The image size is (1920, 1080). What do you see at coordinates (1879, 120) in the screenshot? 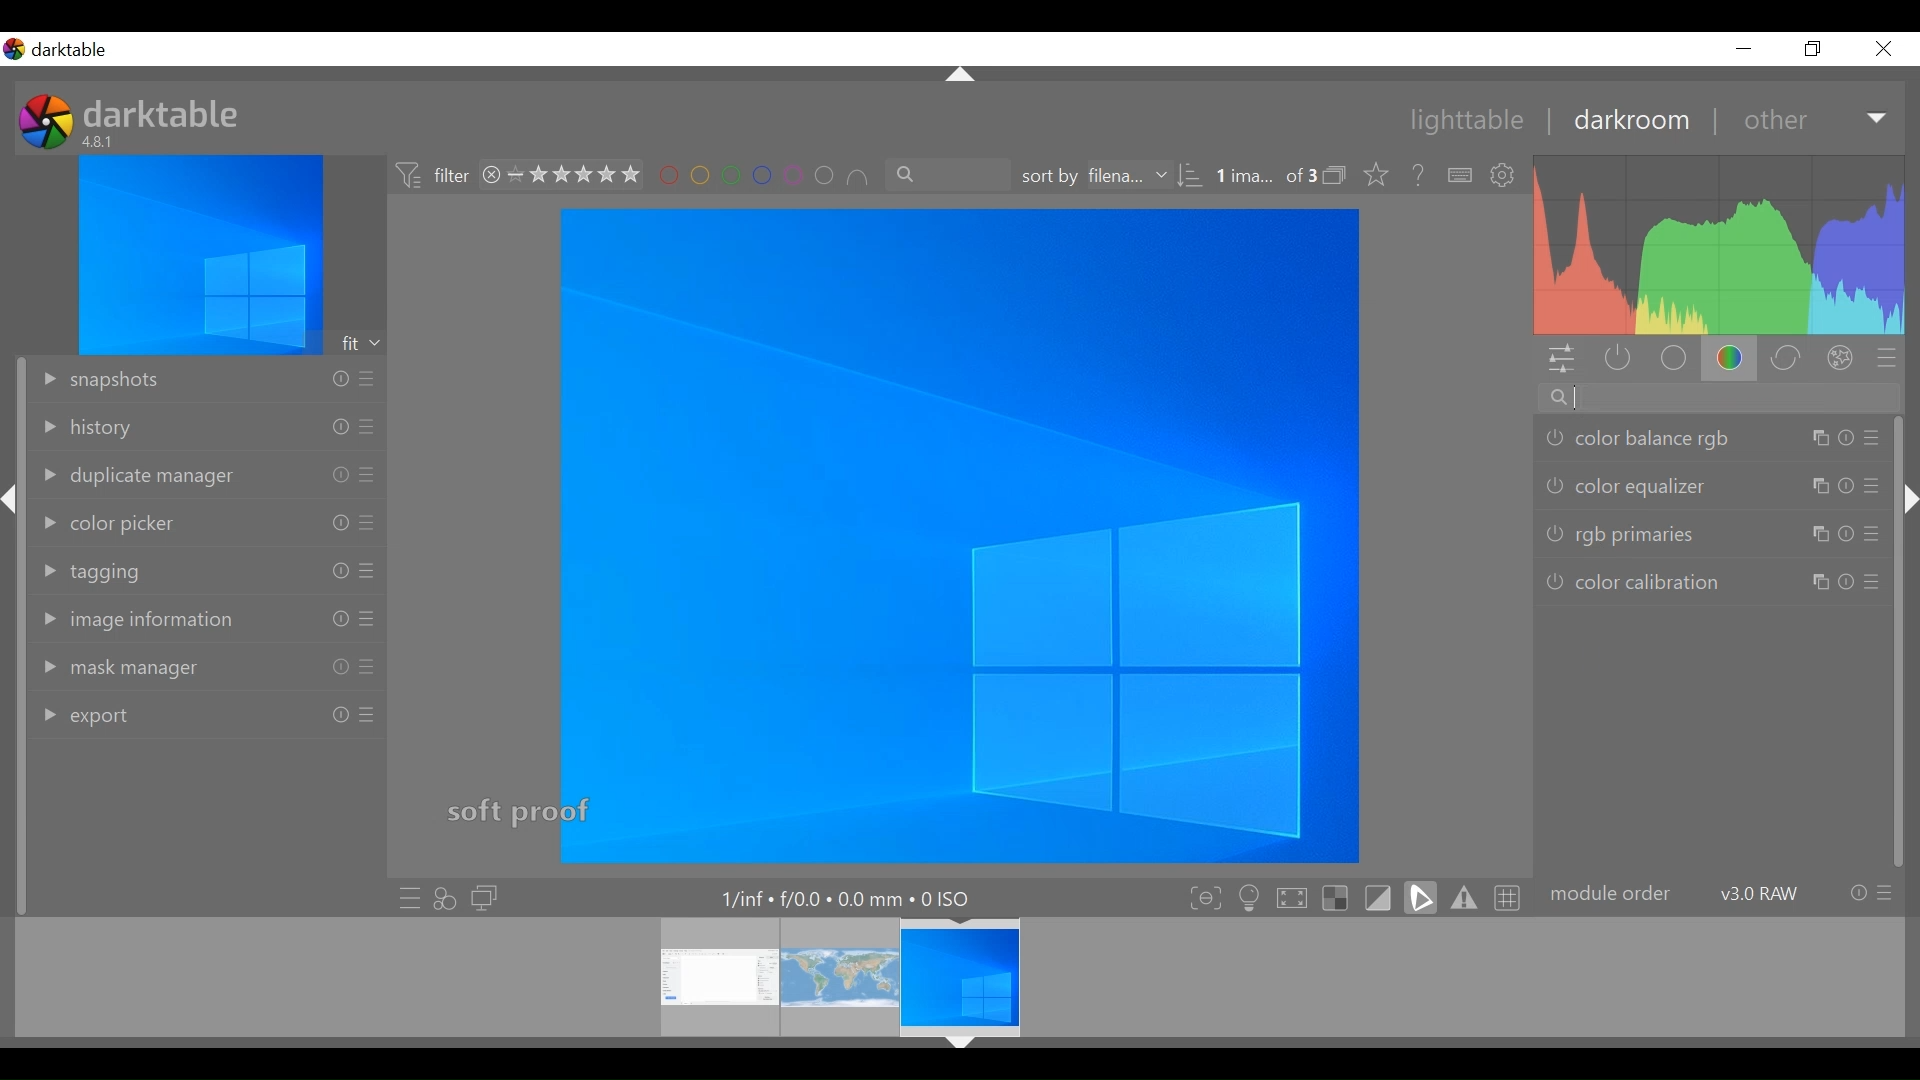
I see `Expand` at bounding box center [1879, 120].